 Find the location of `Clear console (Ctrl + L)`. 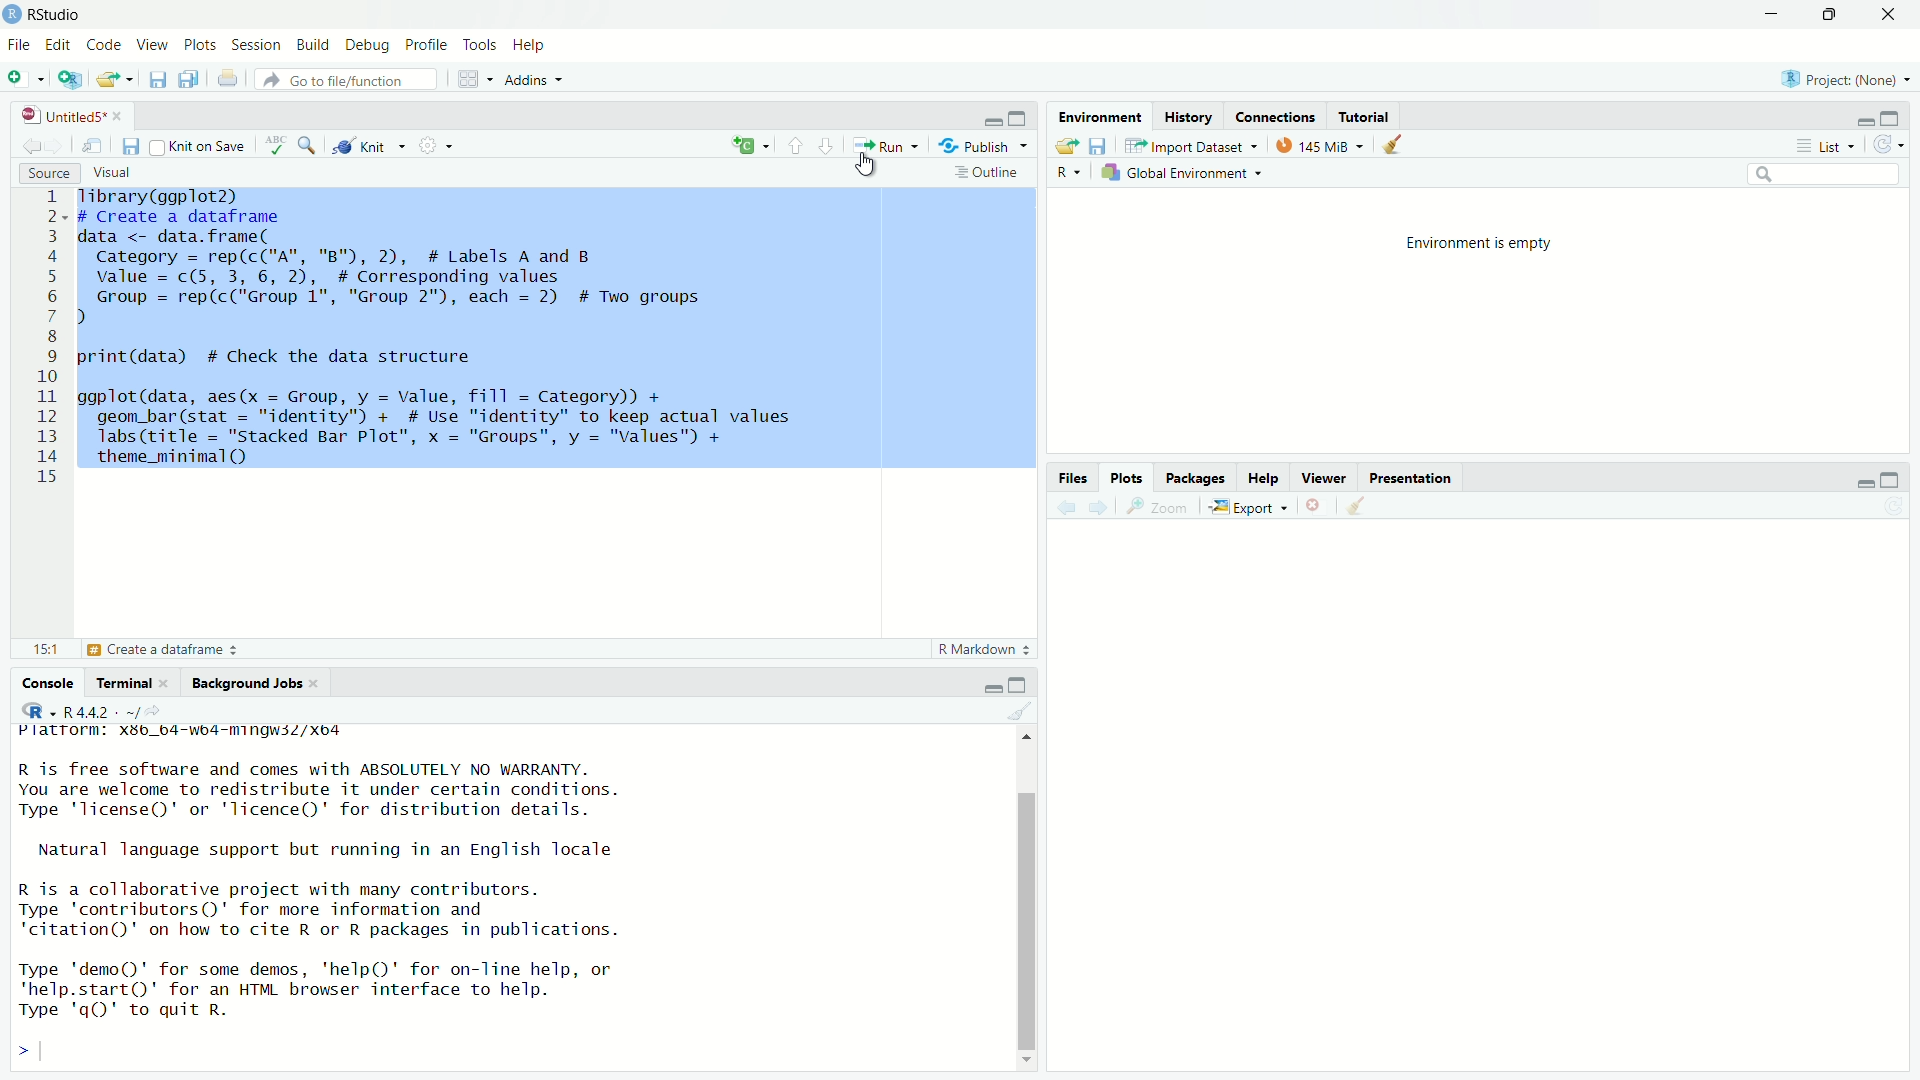

Clear console (Ctrl + L) is located at coordinates (1394, 143).